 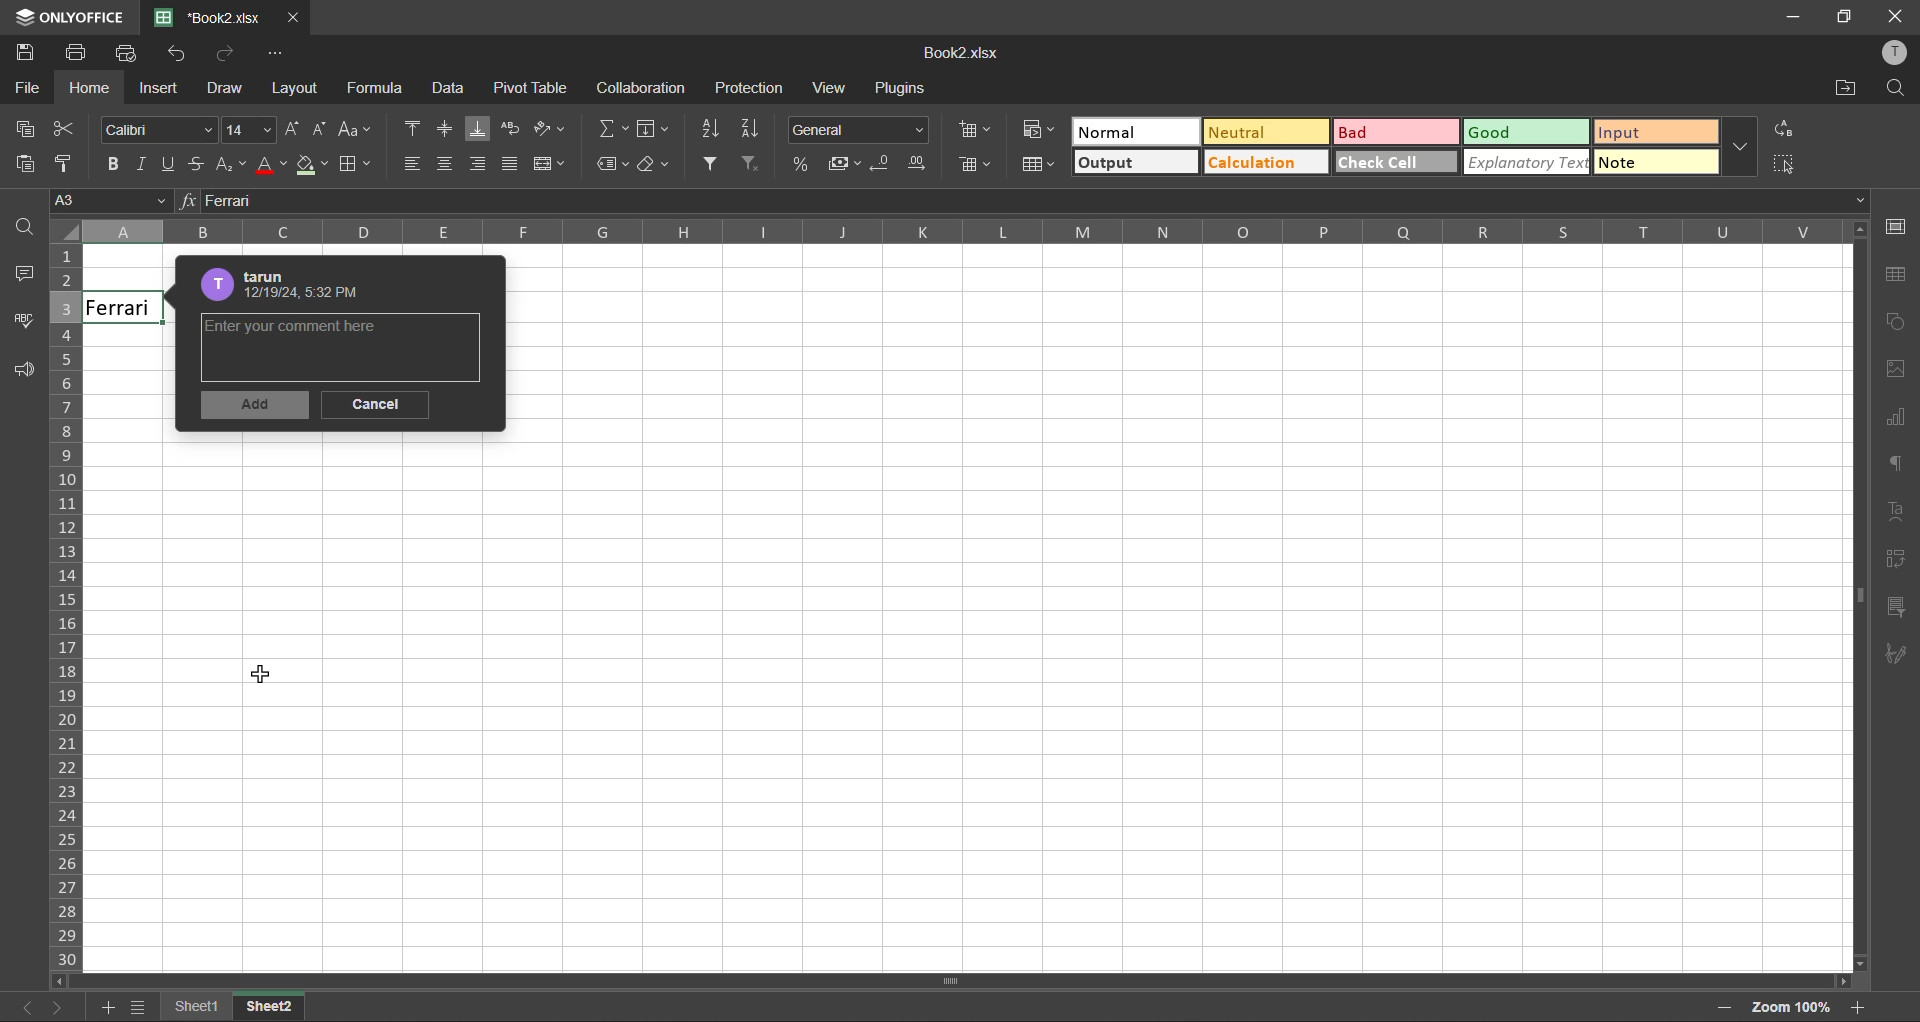 I want to click on named ranges, so click(x=613, y=163).